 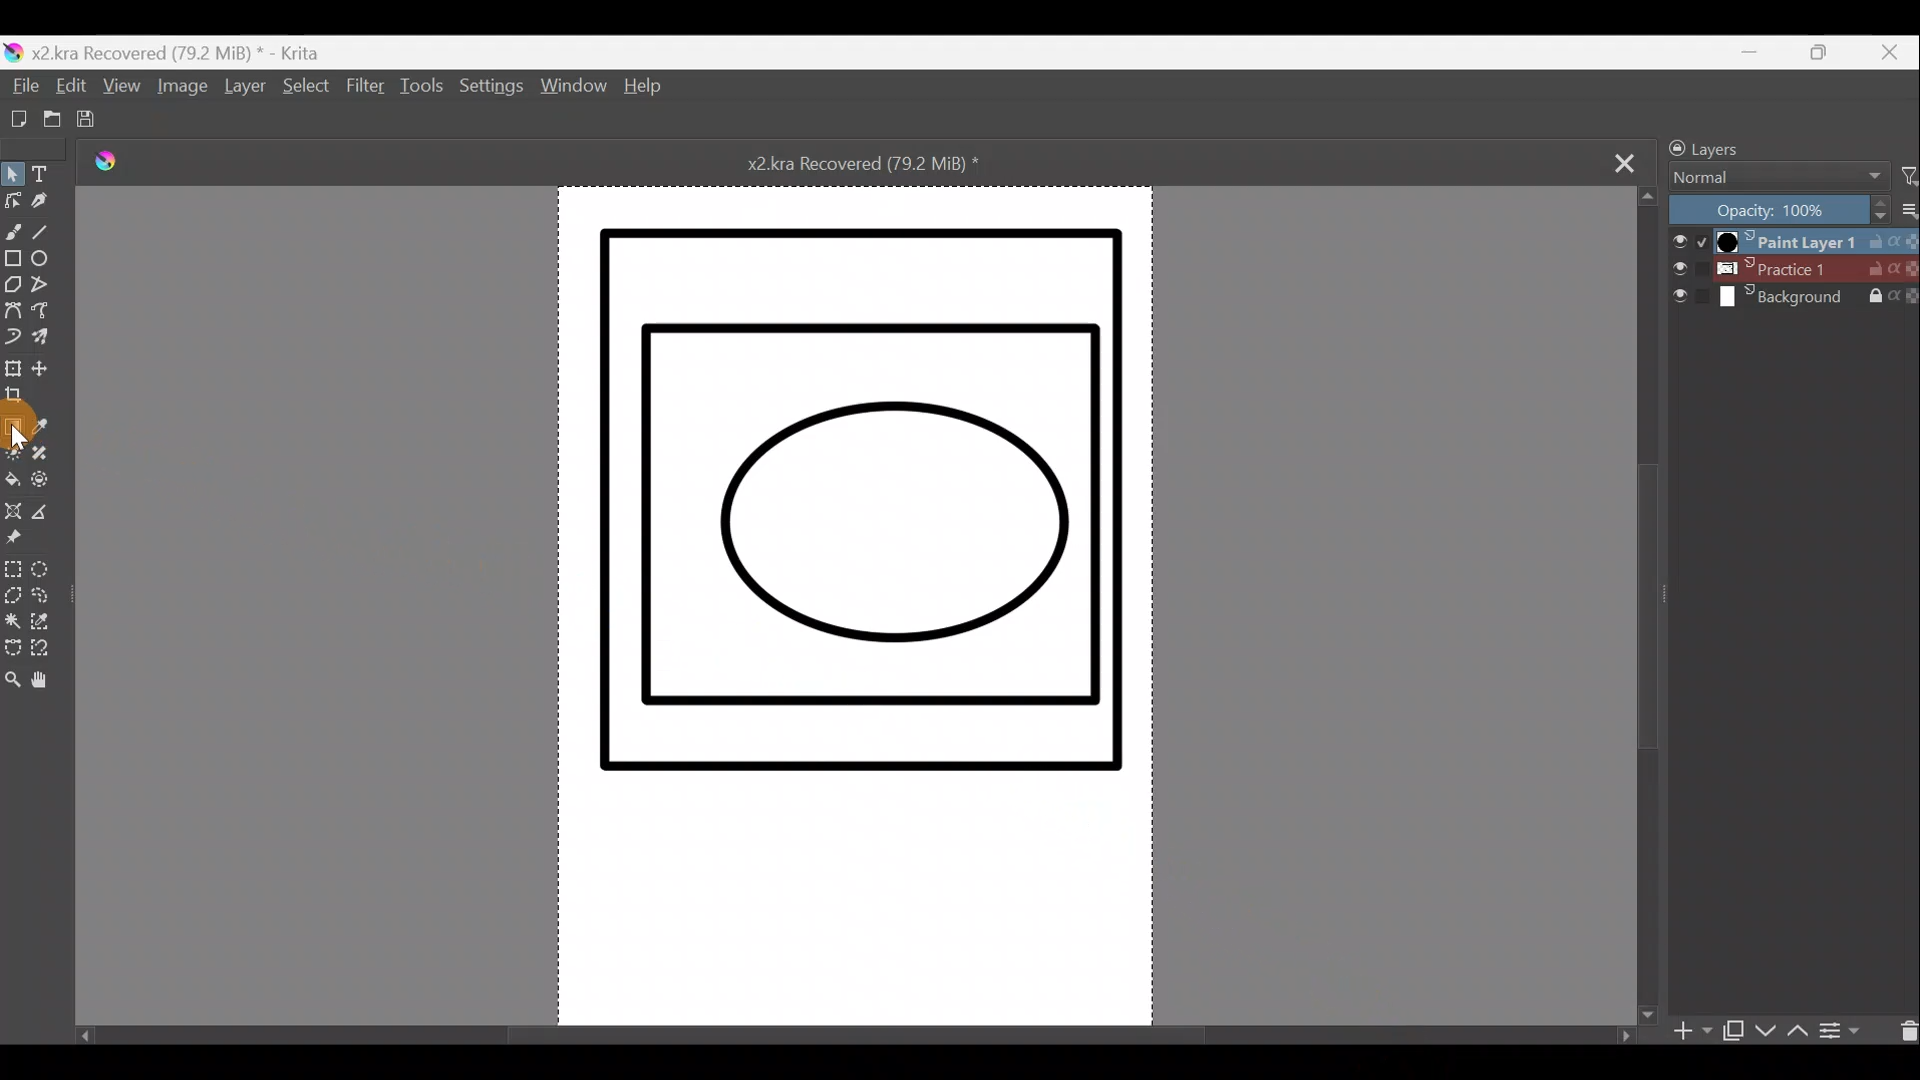 I want to click on Close tab, so click(x=1625, y=161).